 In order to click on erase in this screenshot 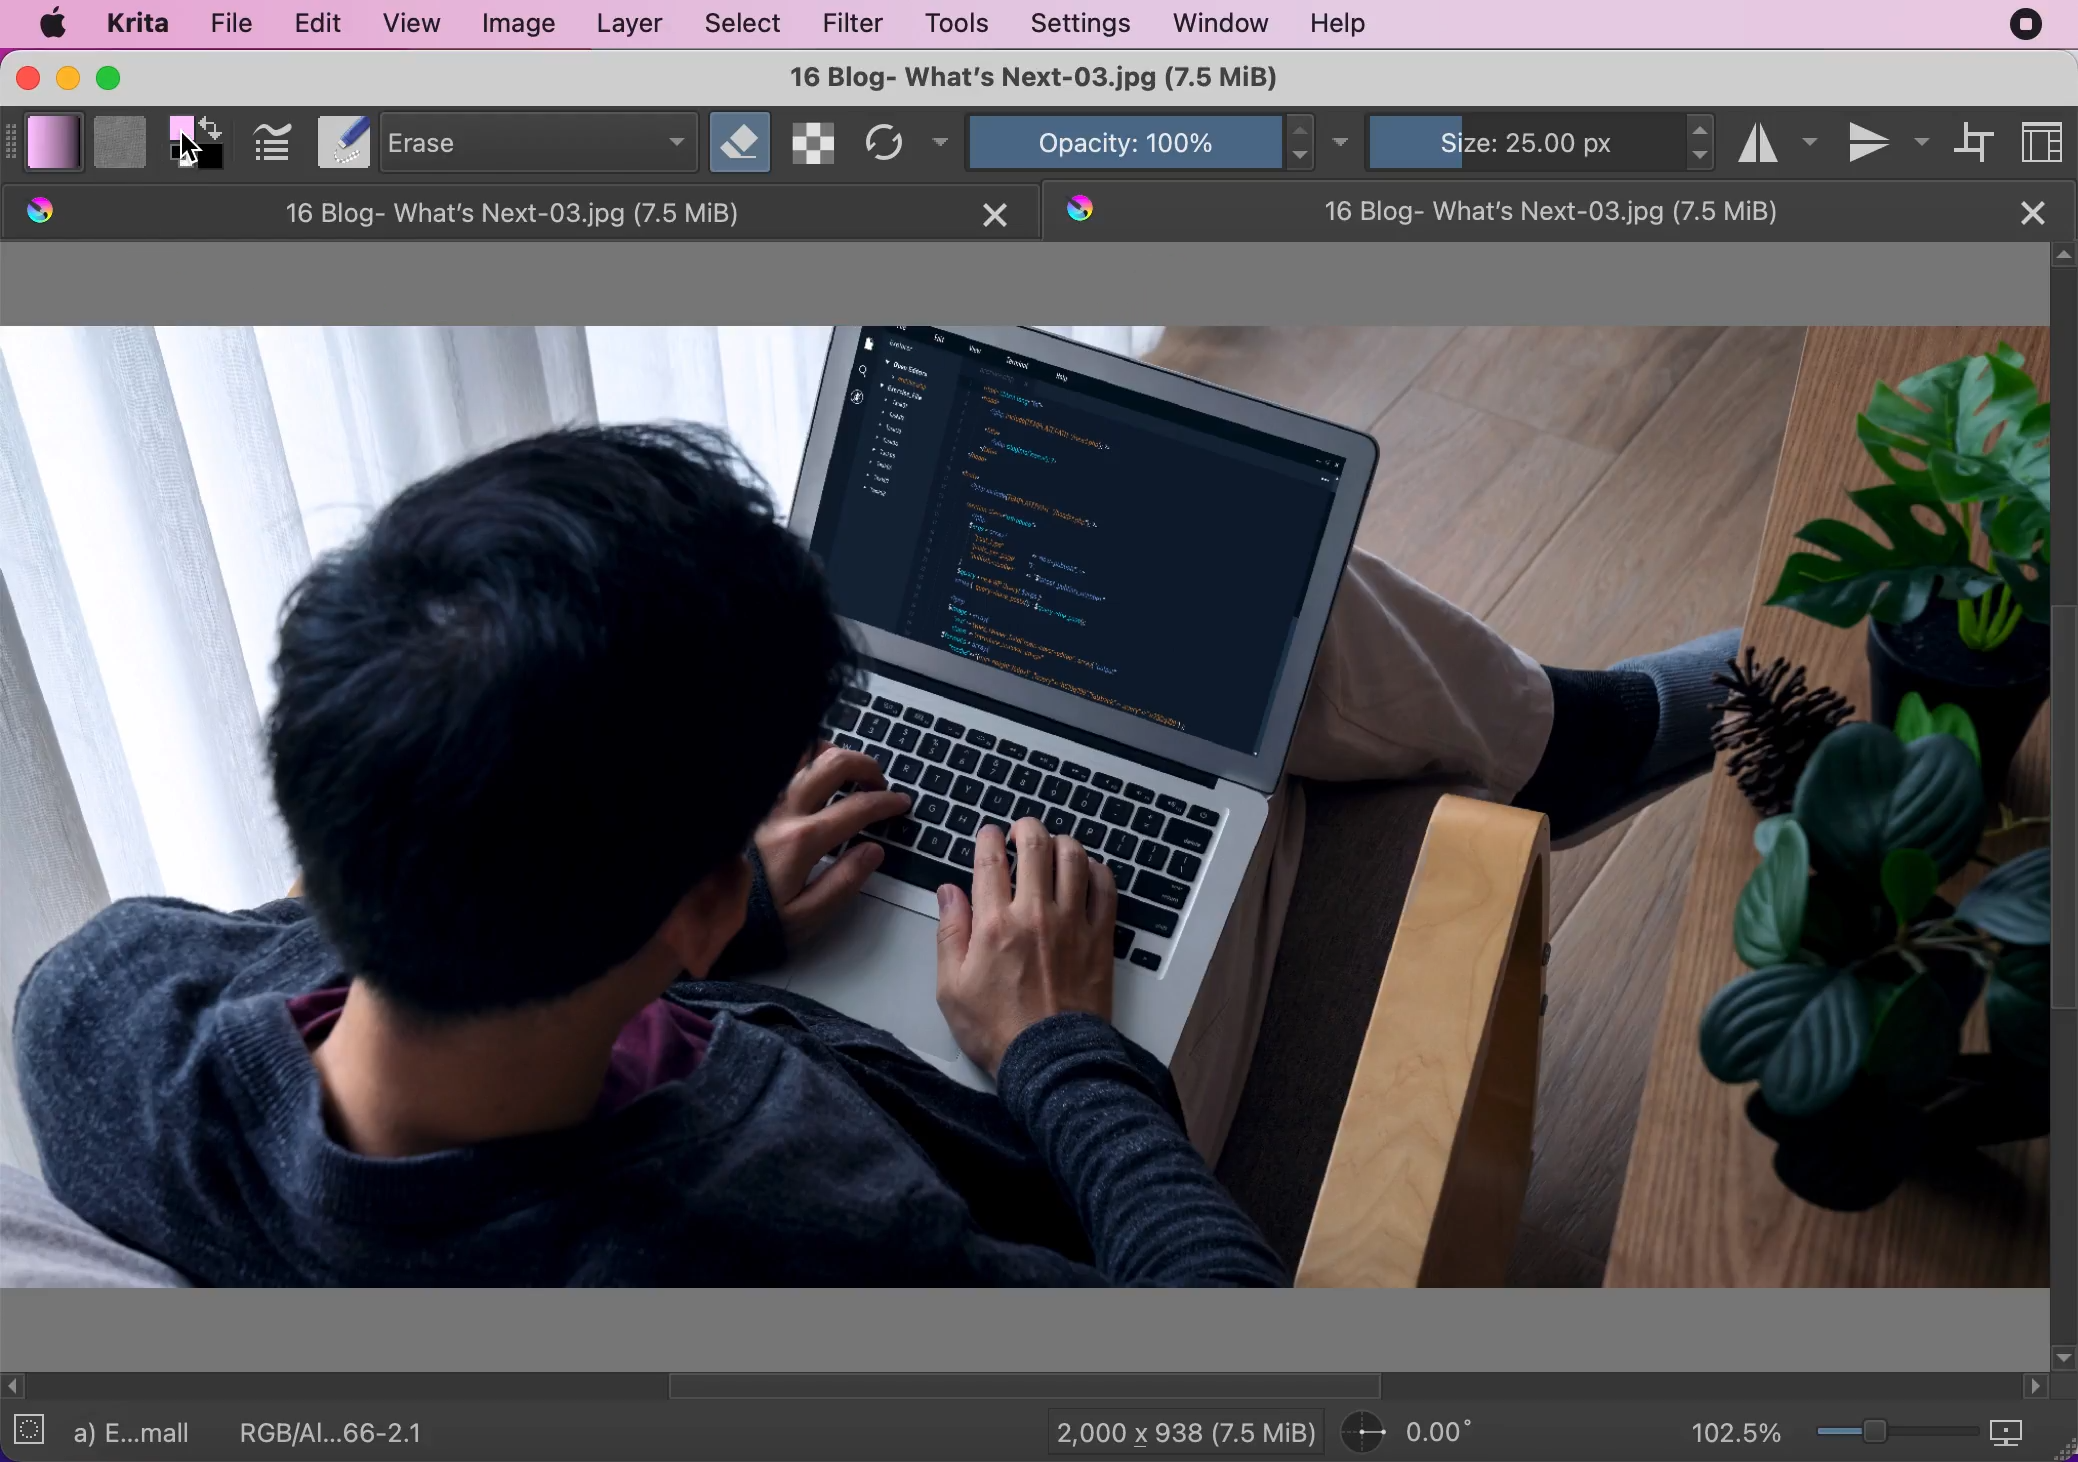, I will do `click(535, 141)`.